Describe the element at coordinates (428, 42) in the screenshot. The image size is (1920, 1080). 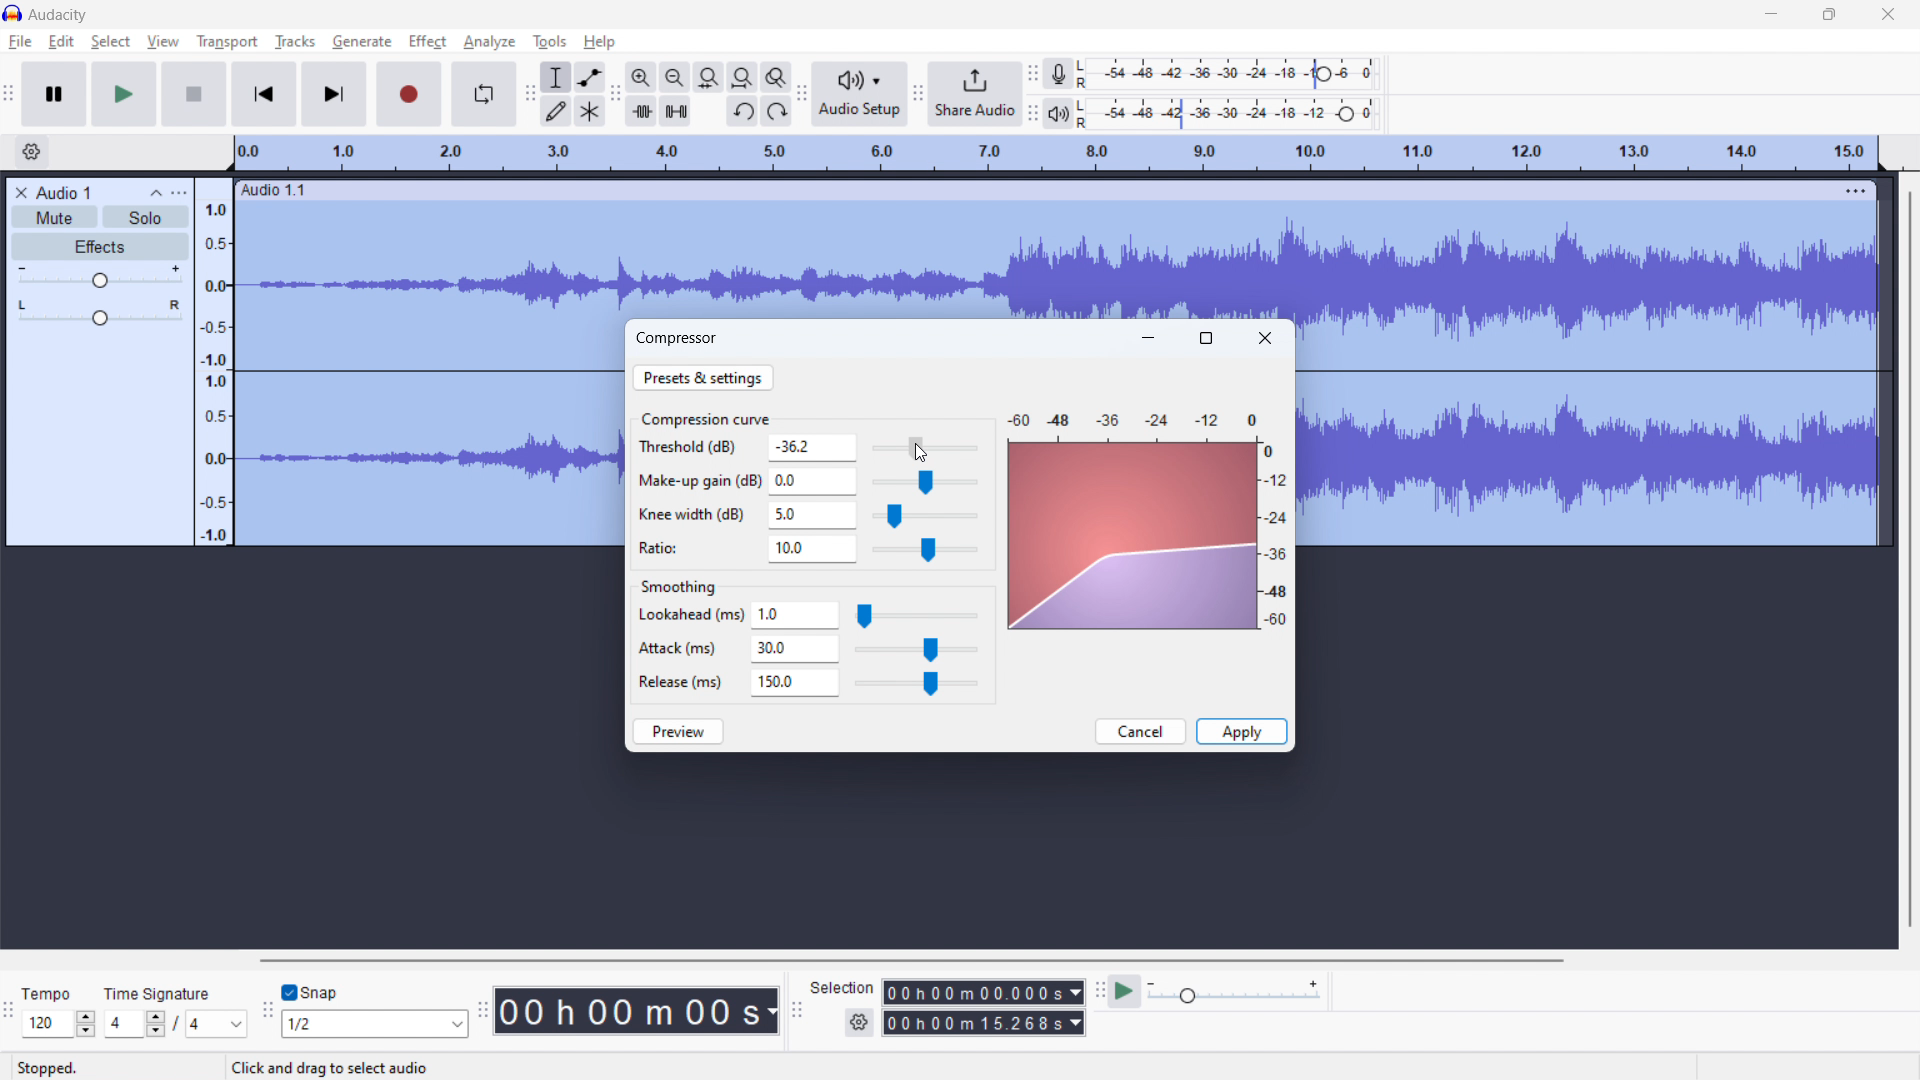
I see `effect` at that location.